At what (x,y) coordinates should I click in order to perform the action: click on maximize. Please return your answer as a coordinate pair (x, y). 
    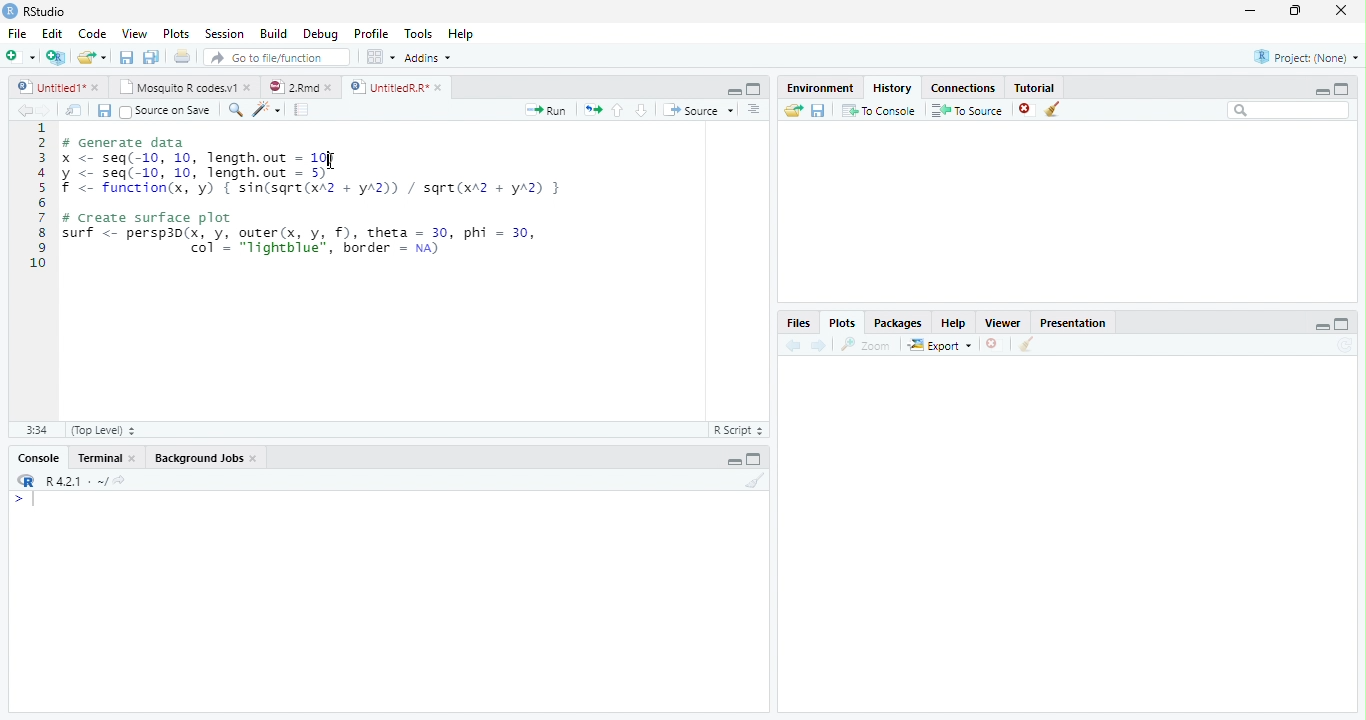
    Looking at the image, I should click on (1342, 89).